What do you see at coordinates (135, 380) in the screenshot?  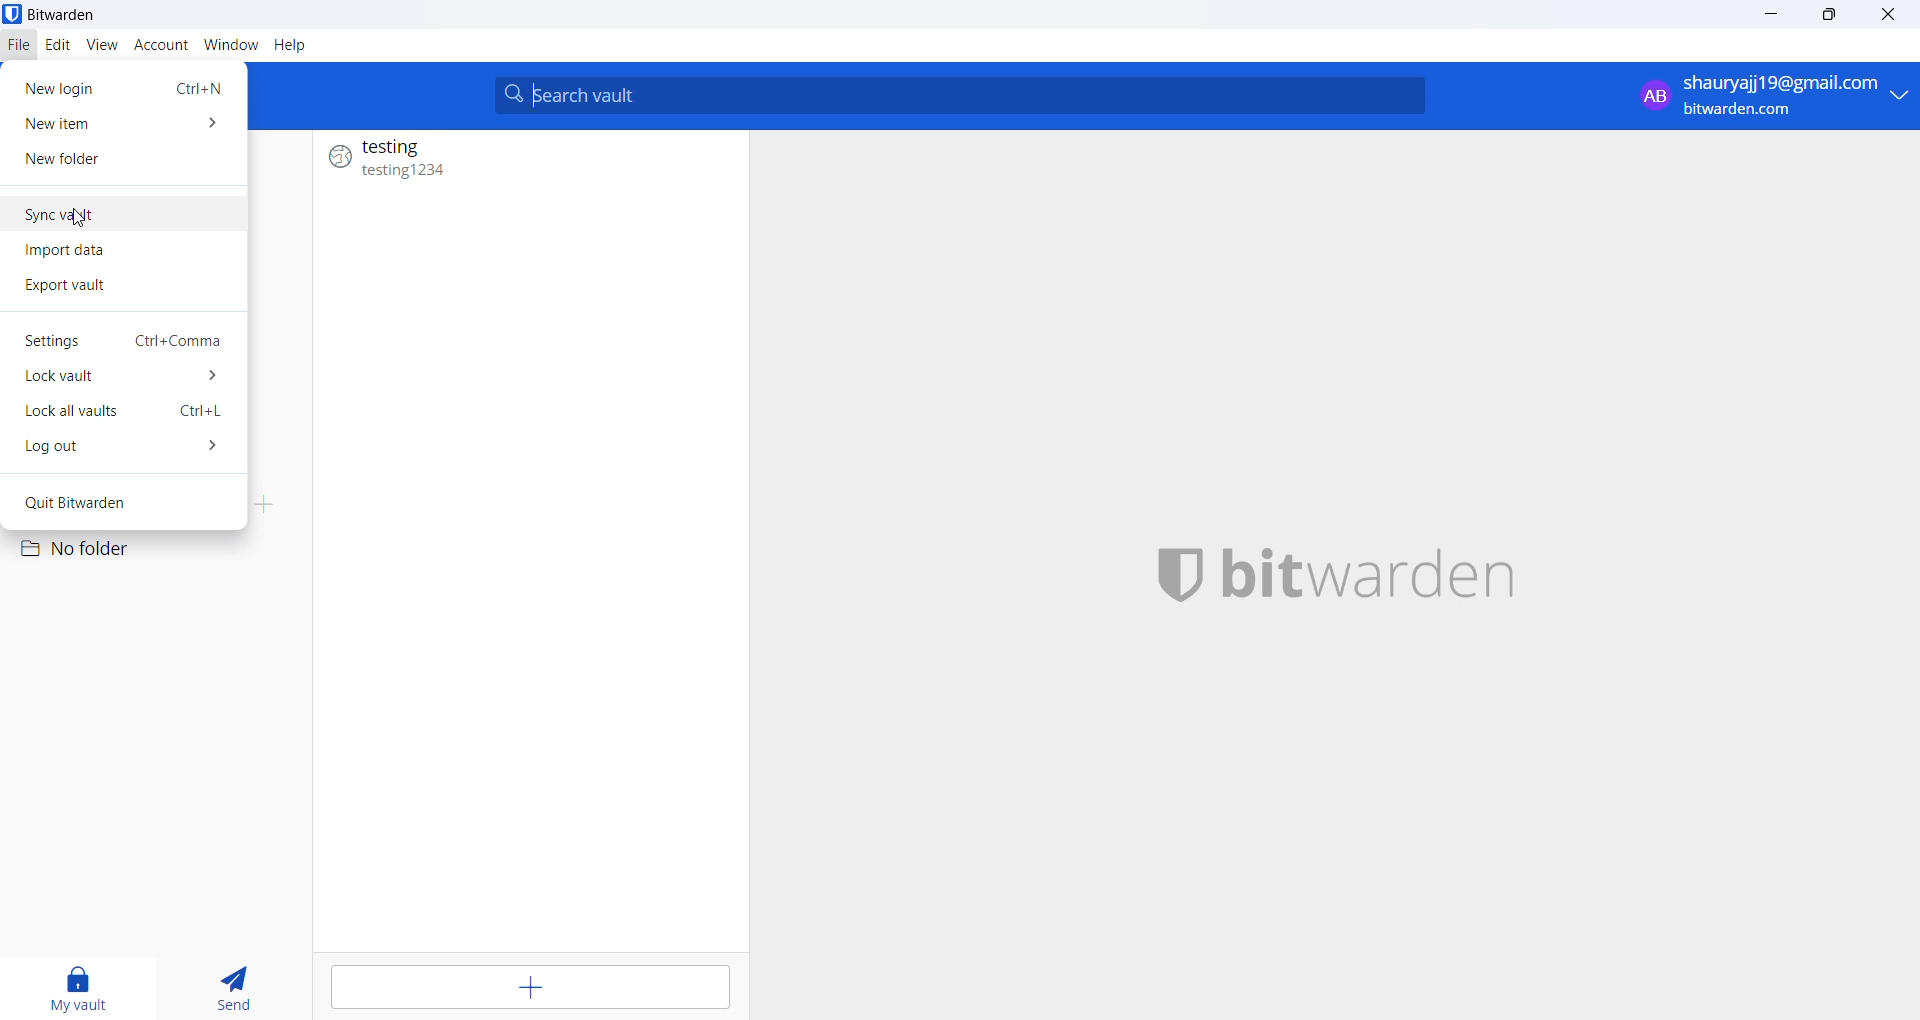 I see `lock vaults` at bounding box center [135, 380].